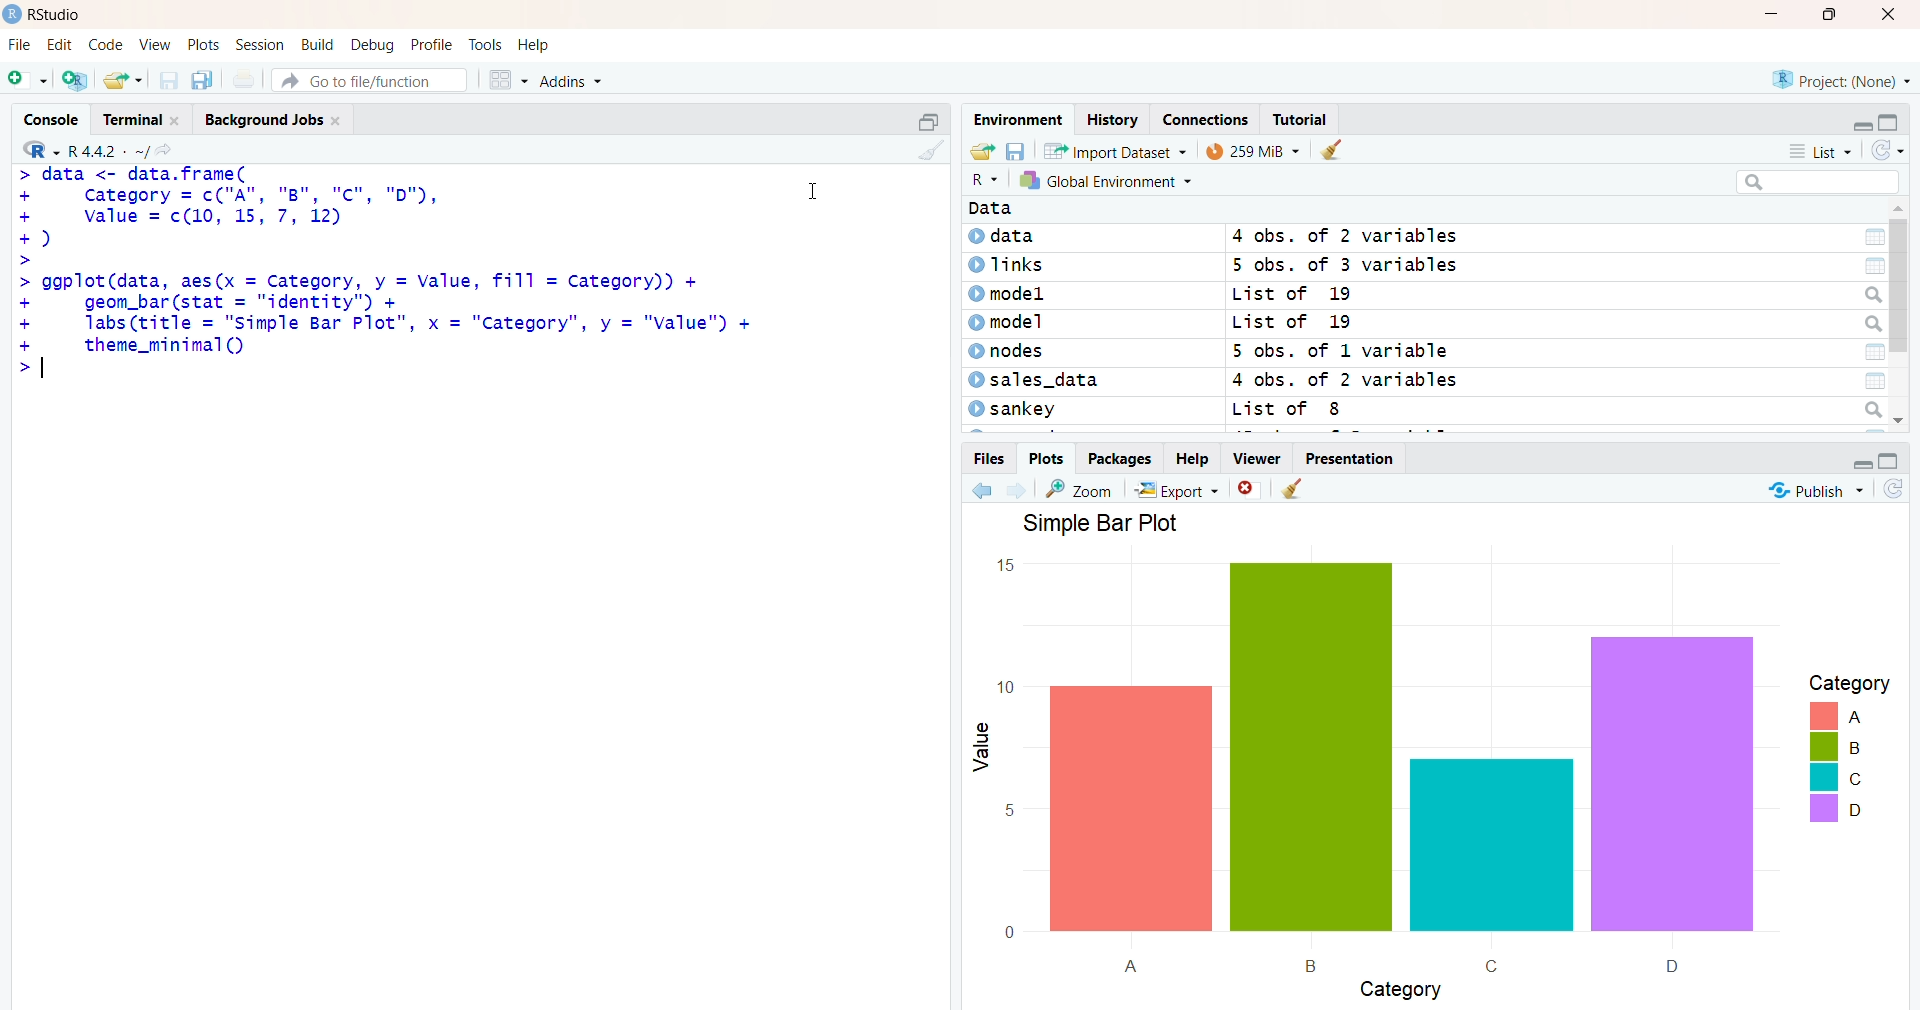  Describe the element at coordinates (1885, 14) in the screenshot. I see `Close` at that location.